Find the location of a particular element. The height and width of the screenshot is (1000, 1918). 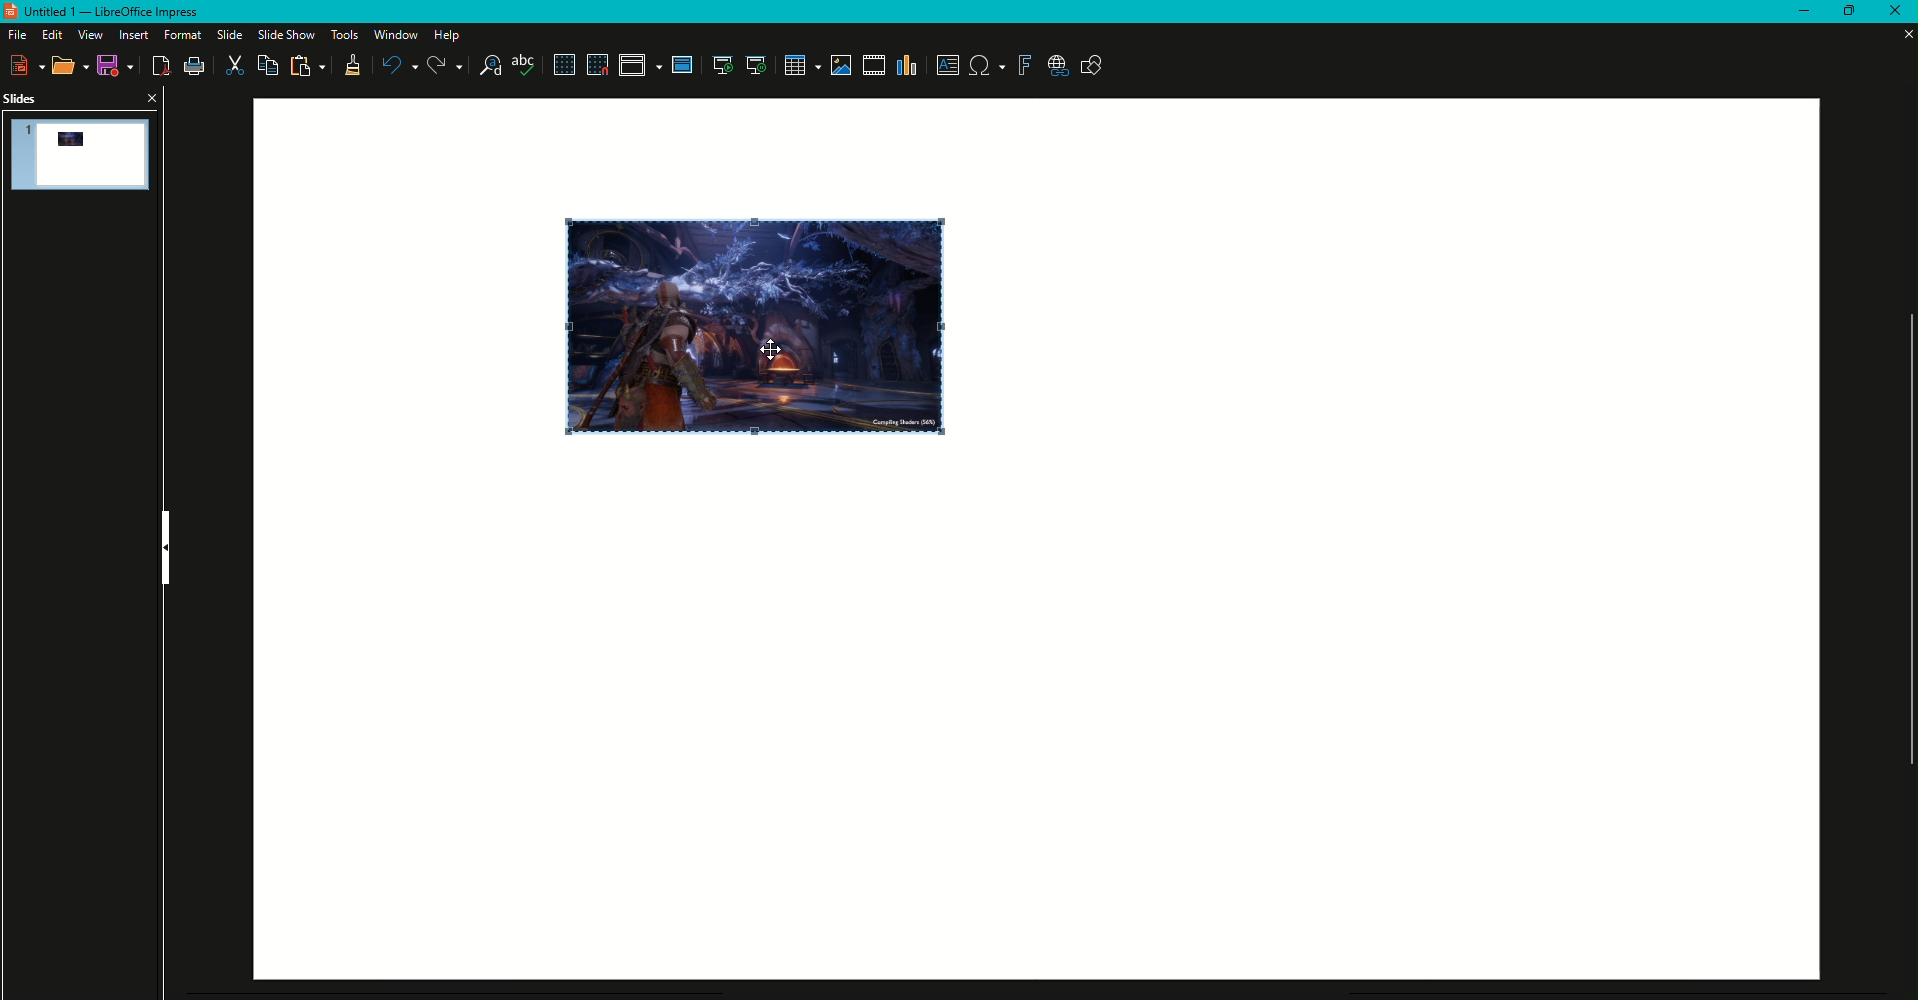

Slide Show is located at coordinates (284, 34).